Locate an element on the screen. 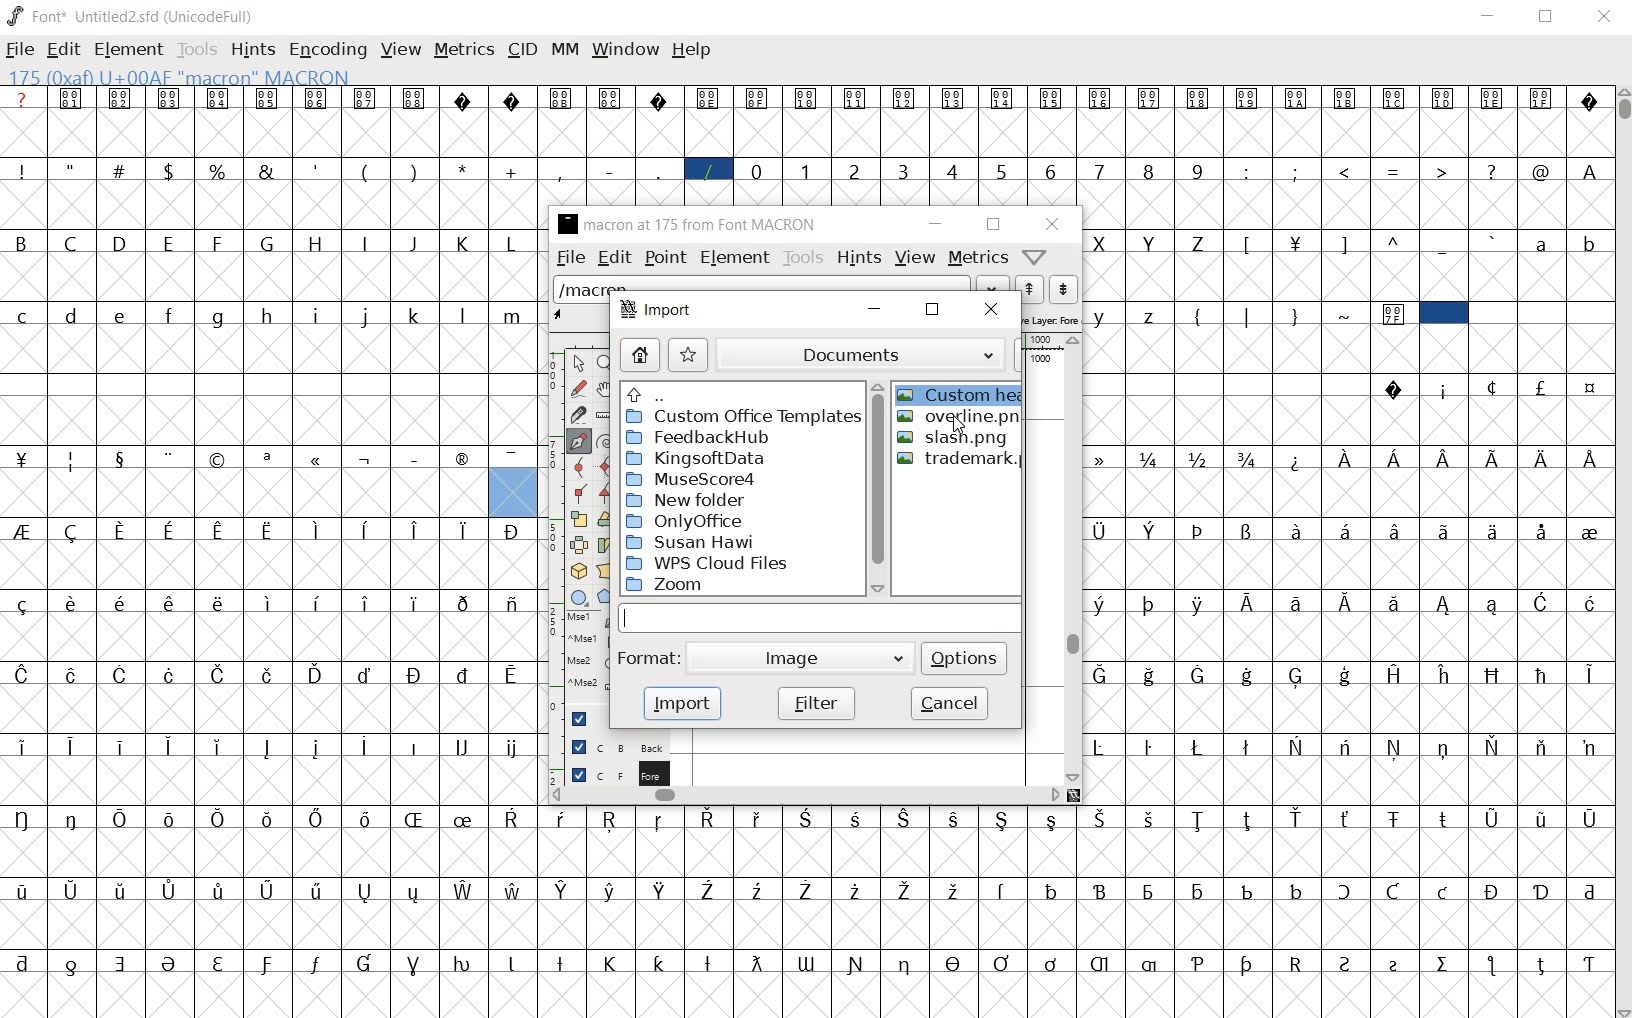 This screenshot has height=1018, width=1632. Symbol is located at coordinates (661, 819).